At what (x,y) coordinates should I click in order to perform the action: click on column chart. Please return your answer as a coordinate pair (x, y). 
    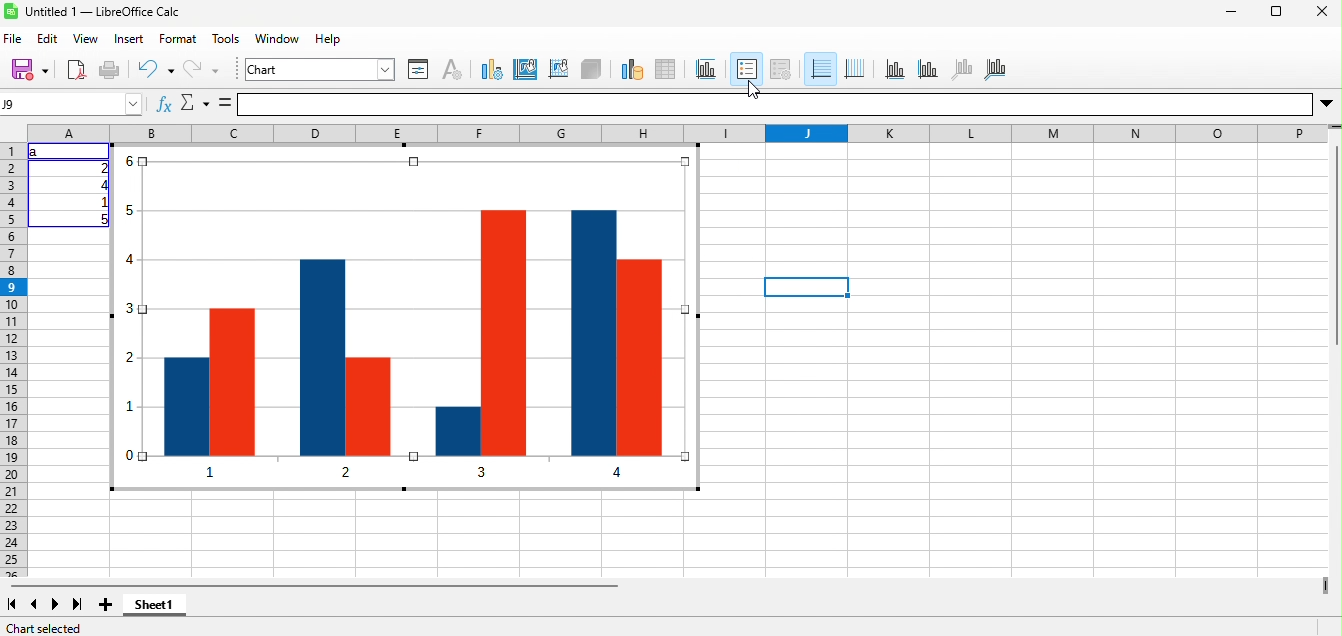
    Looking at the image, I should click on (406, 317).